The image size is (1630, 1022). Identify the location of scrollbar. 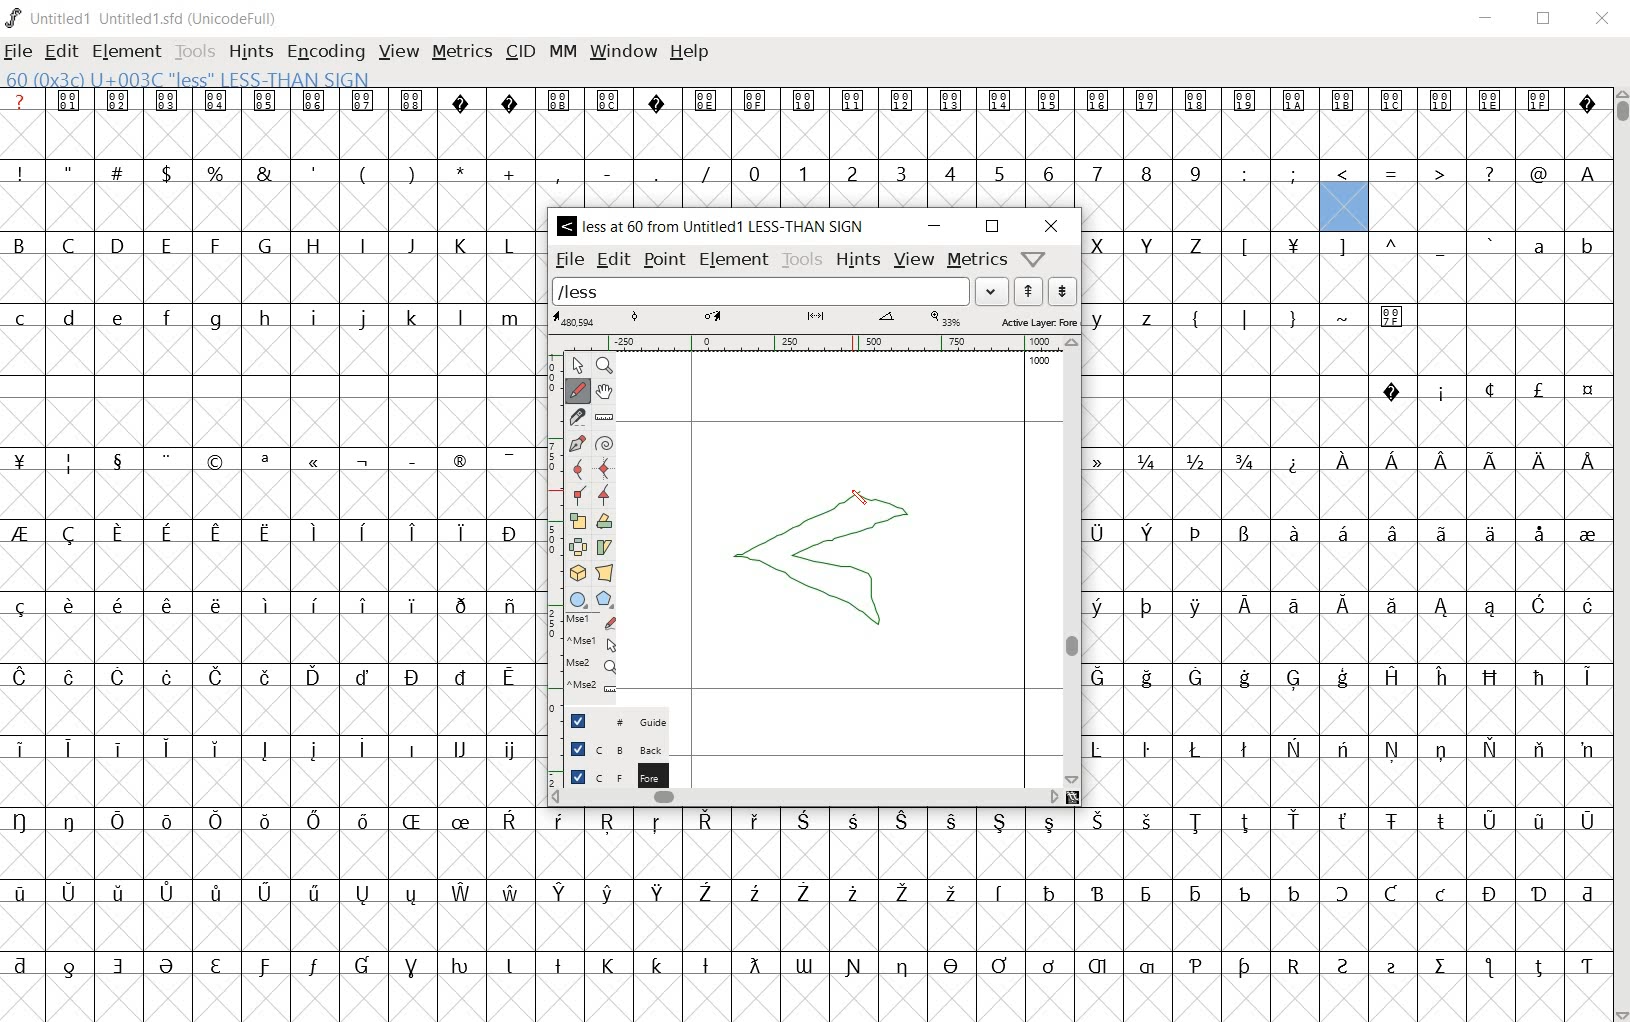
(1072, 561).